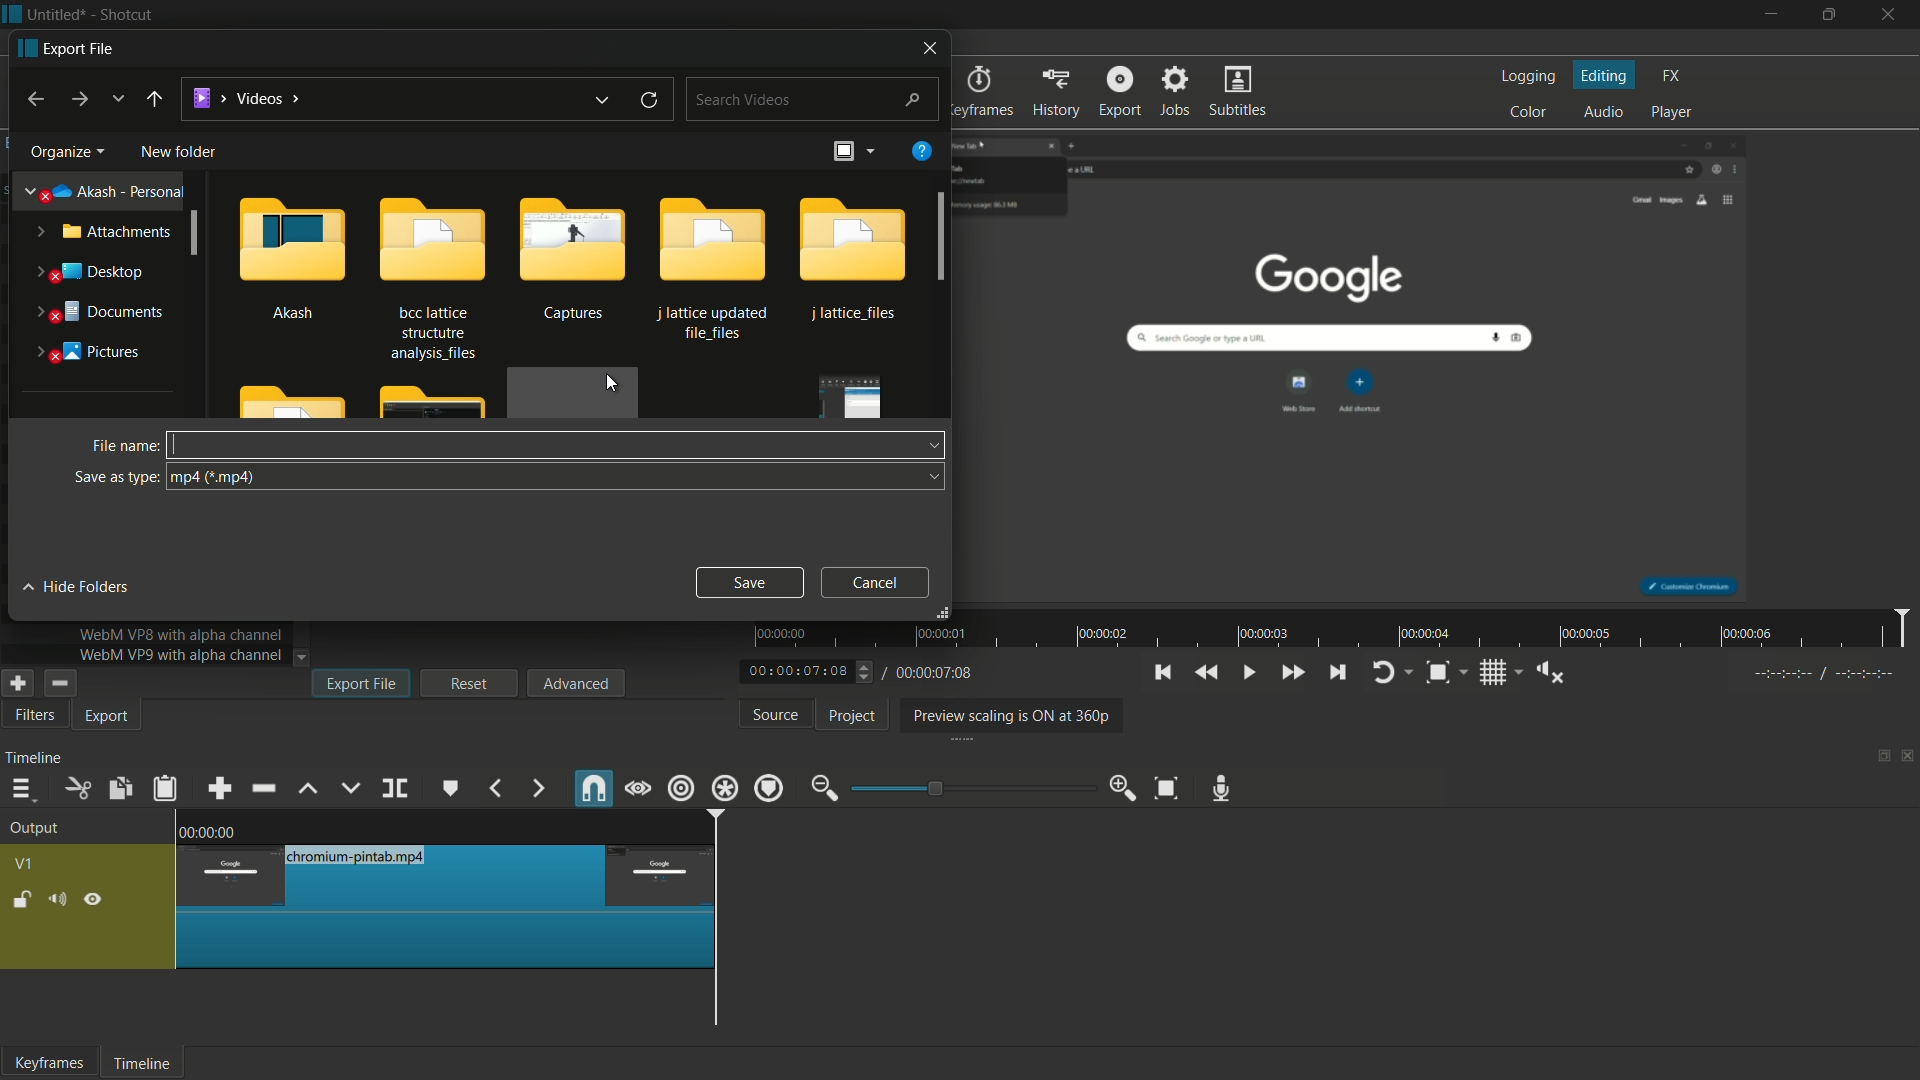 This screenshot has width=1920, height=1080. Describe the element at coordinates (266, 788) in the screenshot. I see `ripple delete` at that location.